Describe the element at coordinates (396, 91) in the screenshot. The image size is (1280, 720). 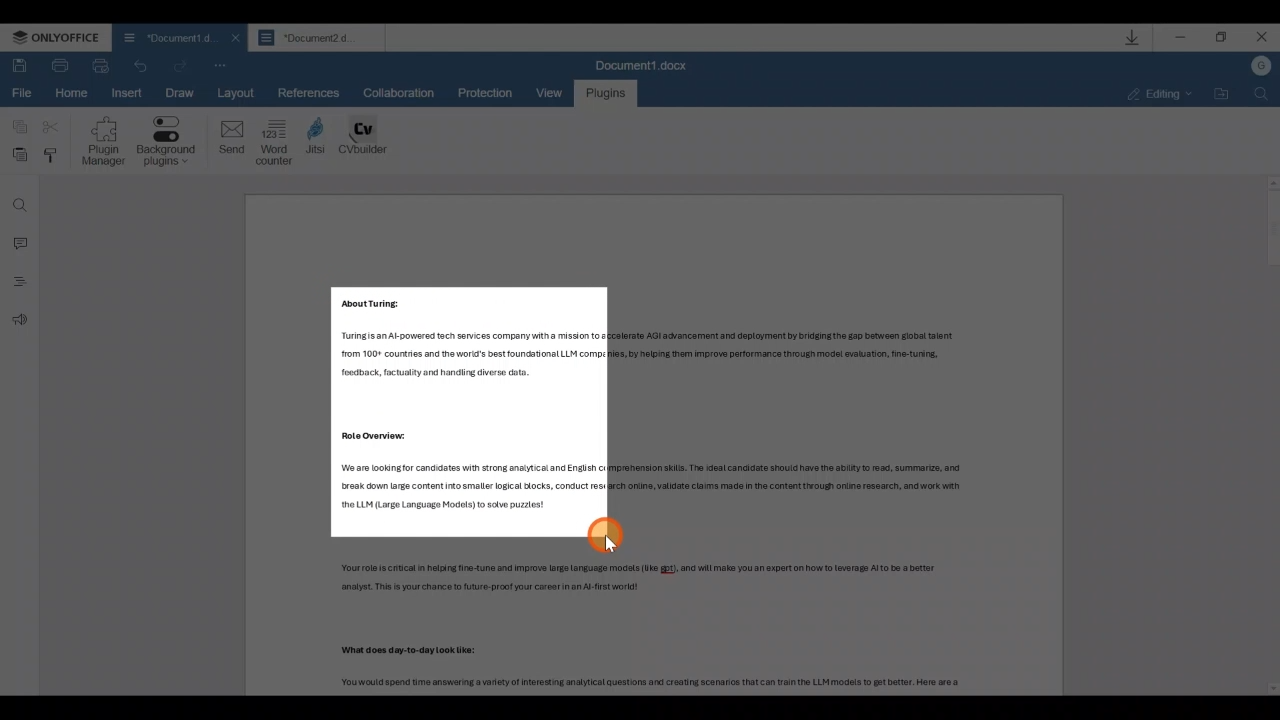
I see `Collaboration` at that location.